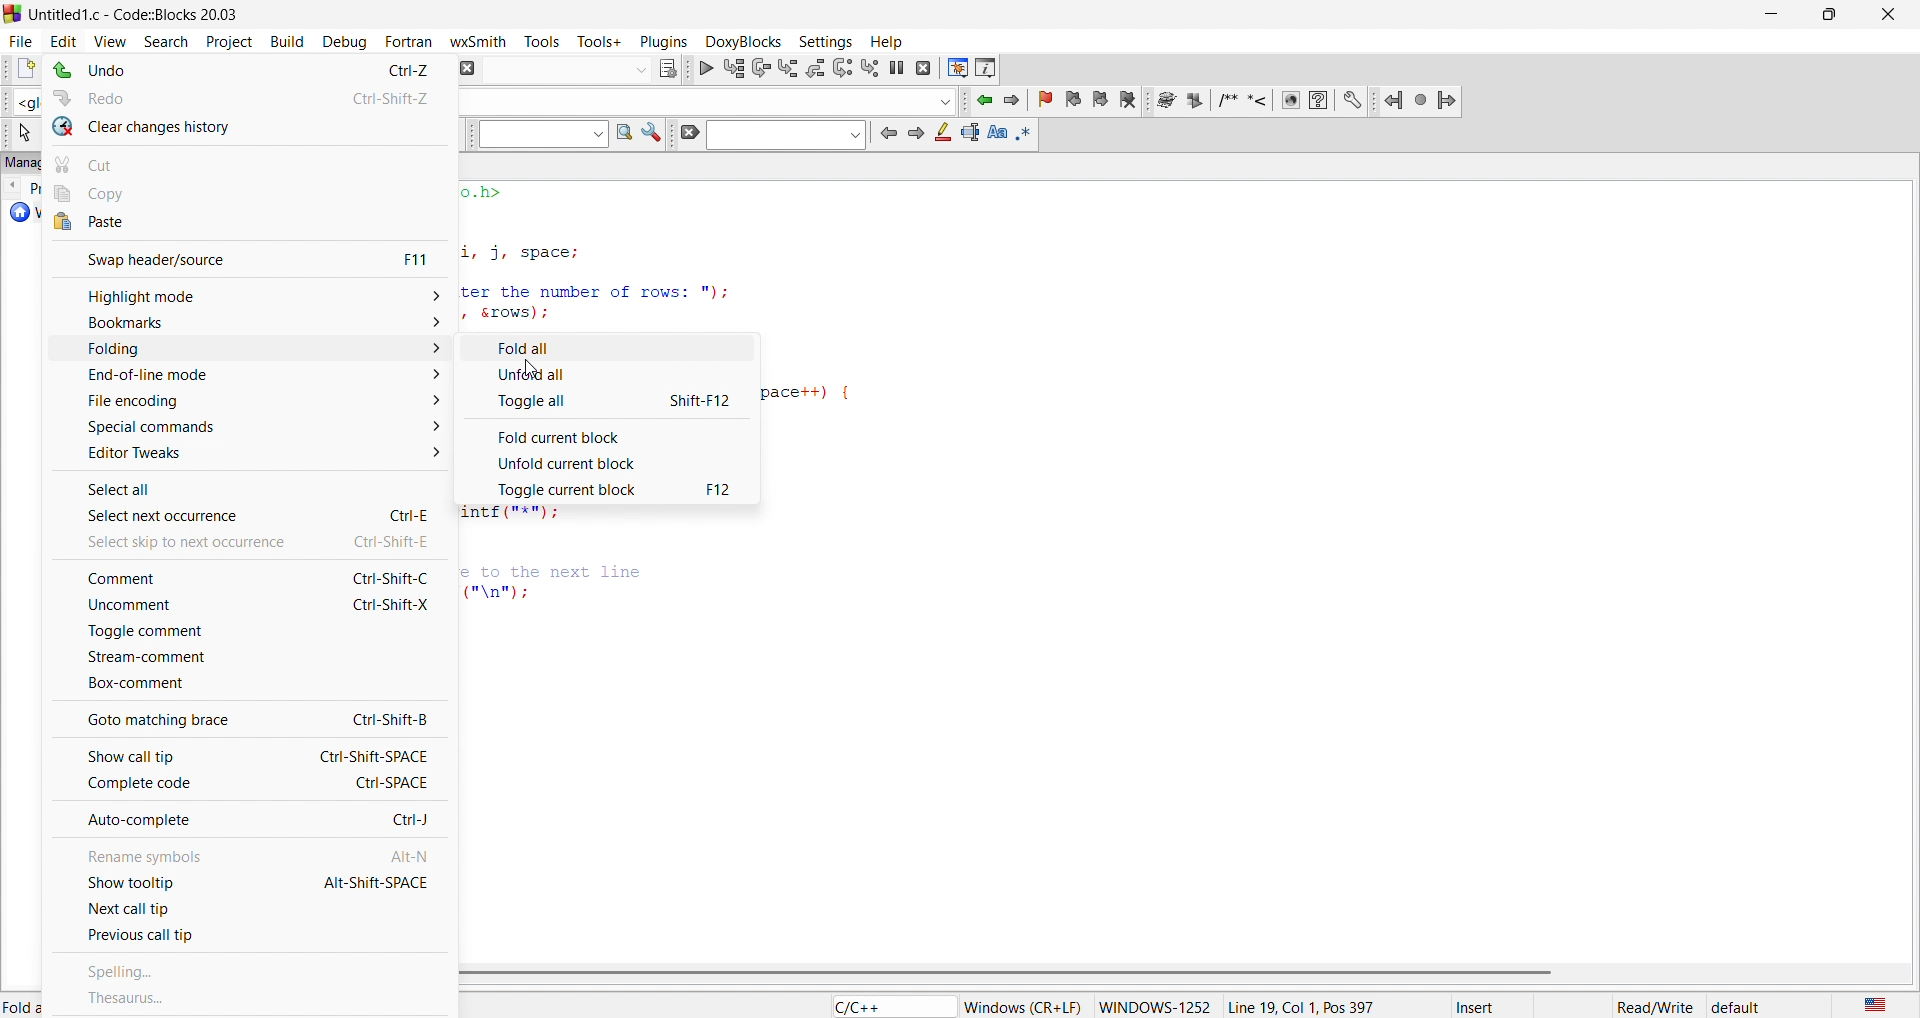 Image resolution: width=1920 pixels, height=1018 pixels. Describe the element at coordinates (610, 345) in the screenshot. I see `` at that location.